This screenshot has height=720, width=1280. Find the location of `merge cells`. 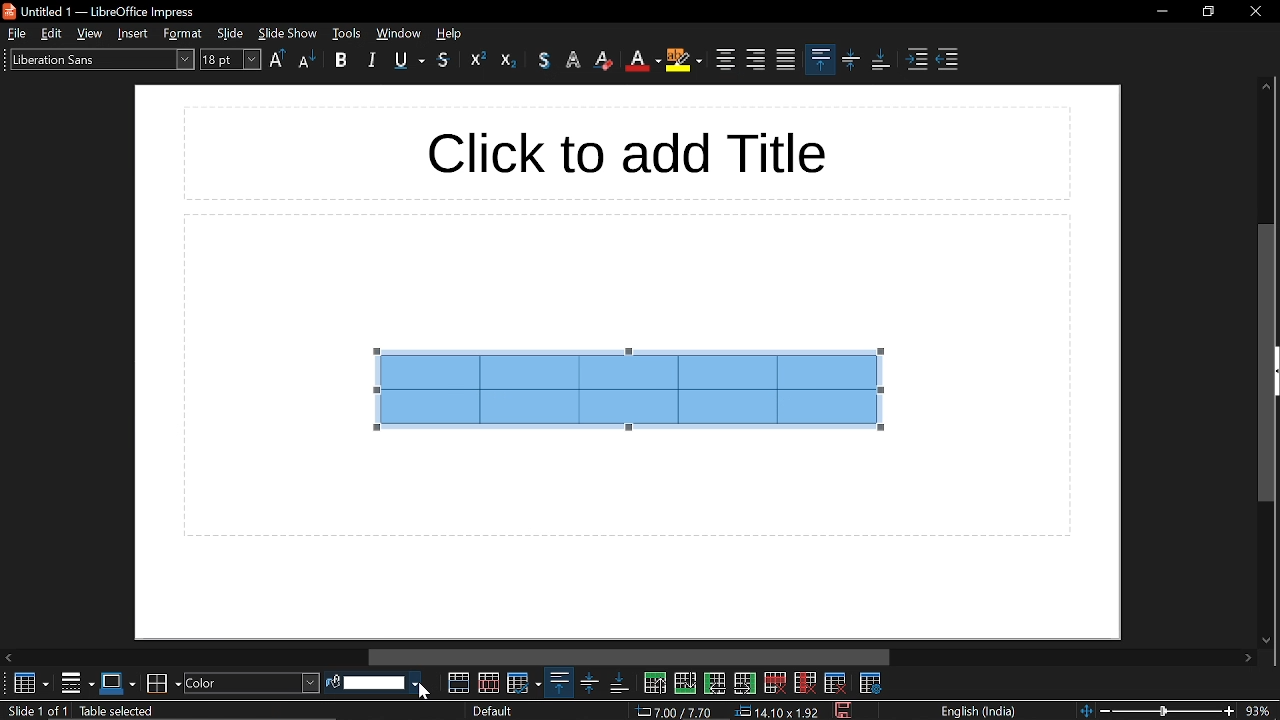

merge cells is located at coordinates (460, 683).